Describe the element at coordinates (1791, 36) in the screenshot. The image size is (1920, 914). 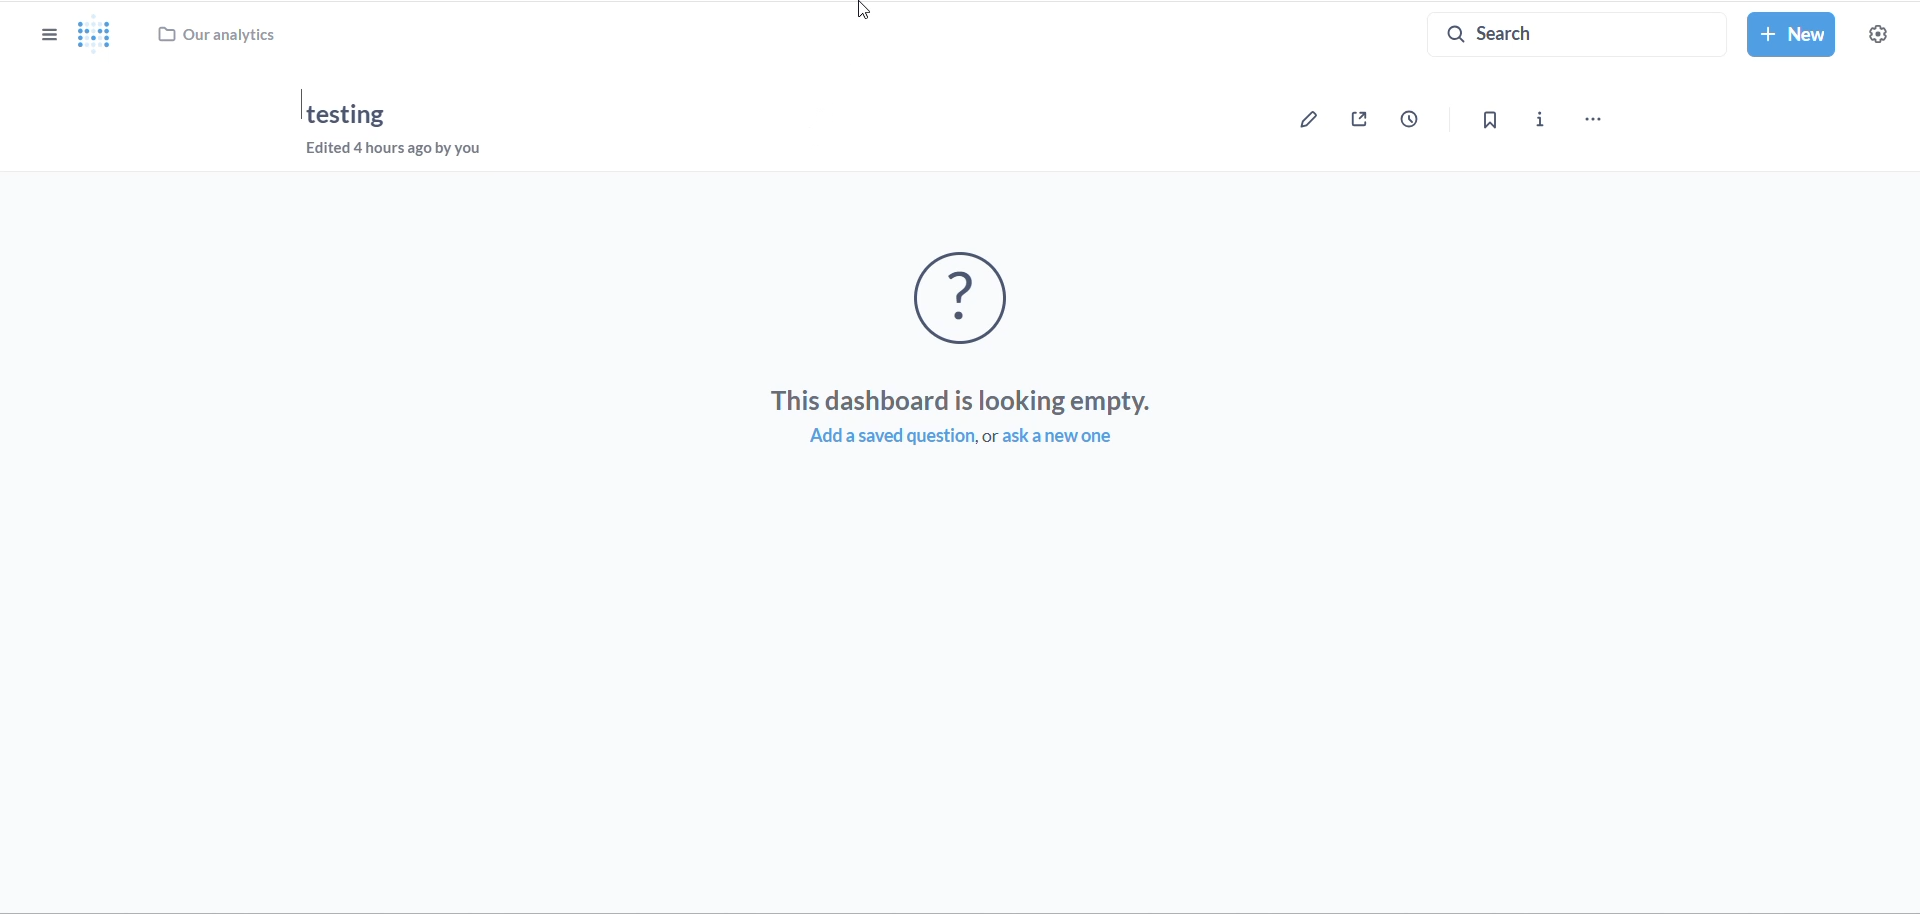
I see `new` at that location.